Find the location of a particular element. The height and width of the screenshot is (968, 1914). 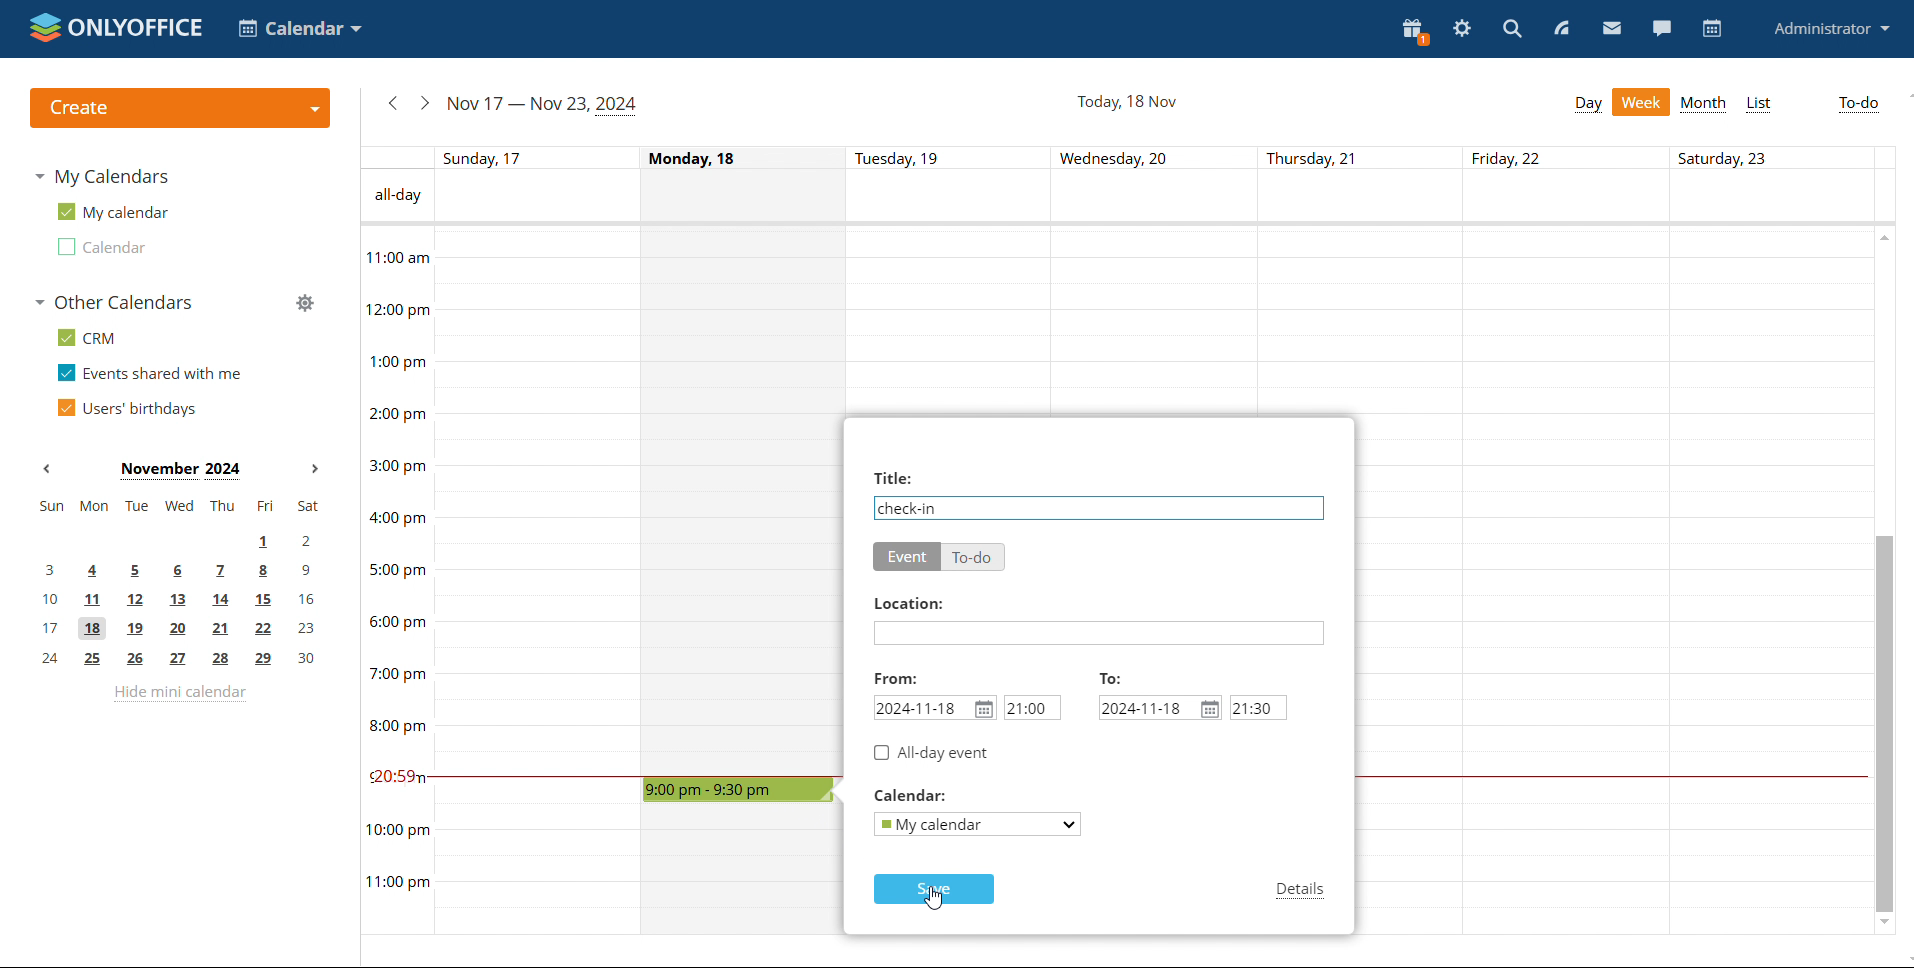

individual dates is located at coordinates (1154, 157).